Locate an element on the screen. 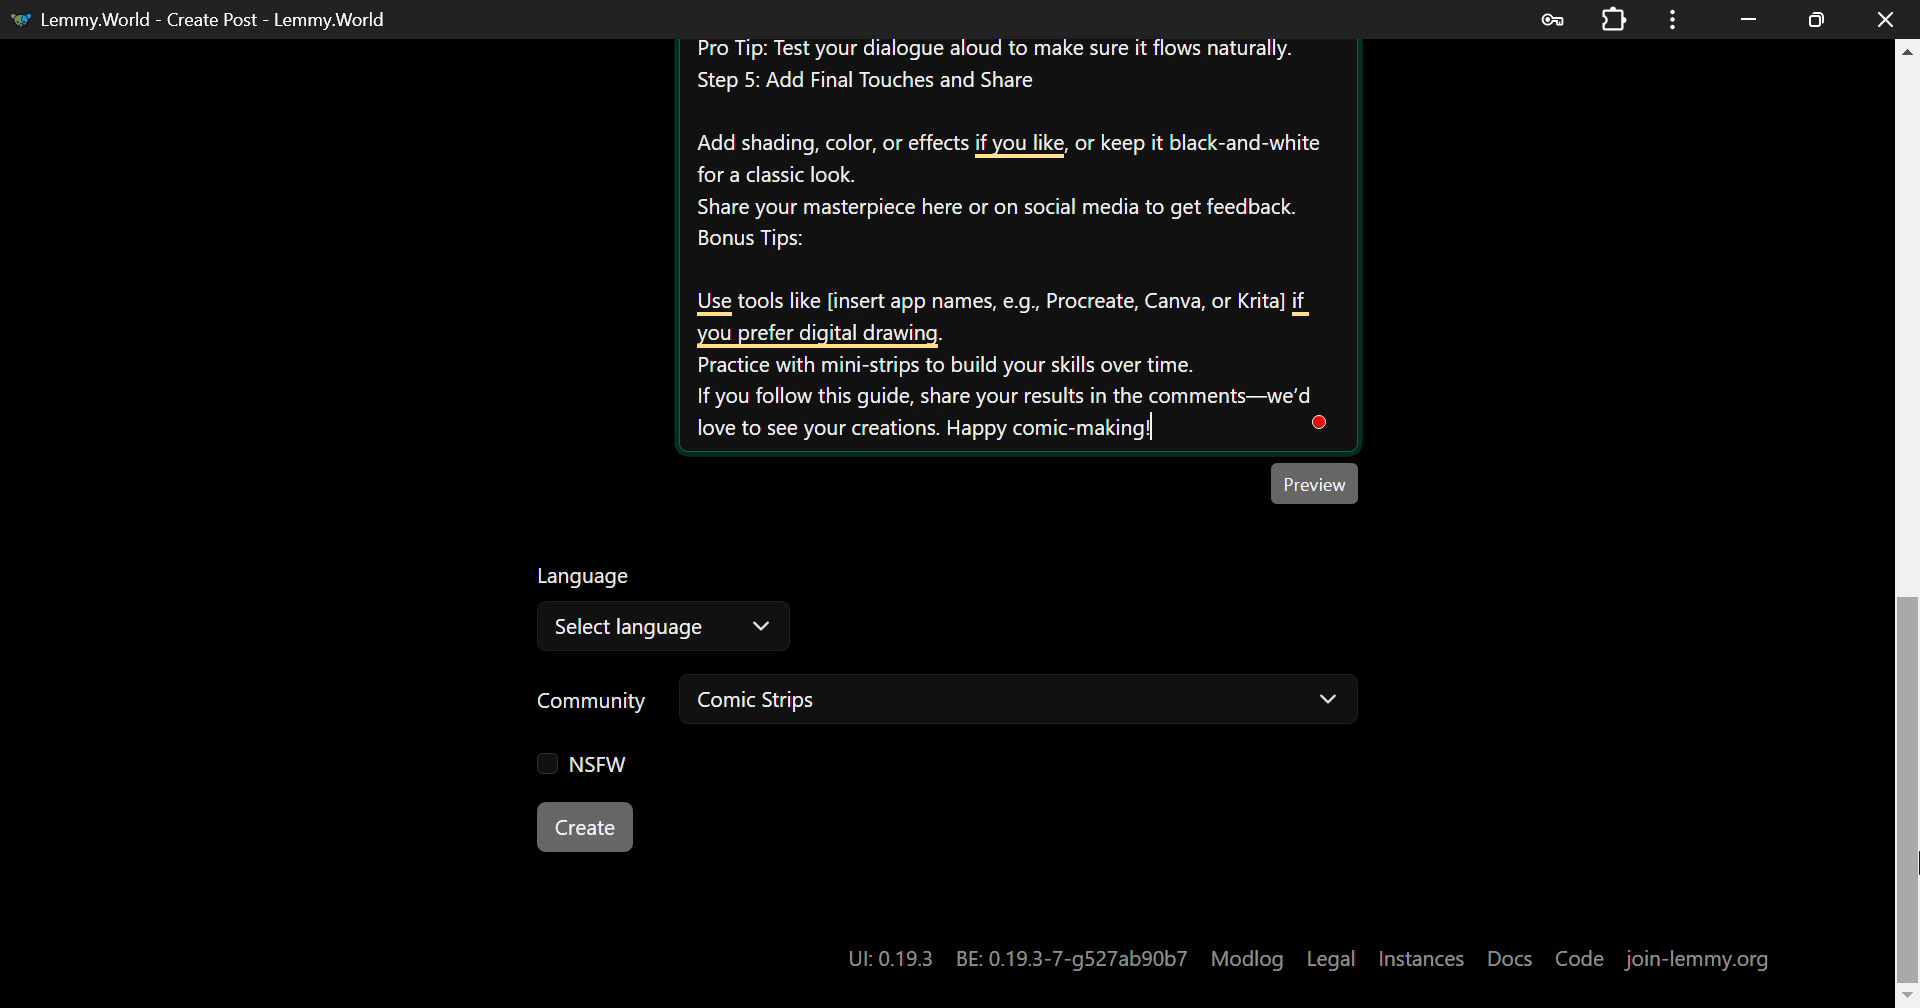  Close Window is located at coordinates (1889, 19).